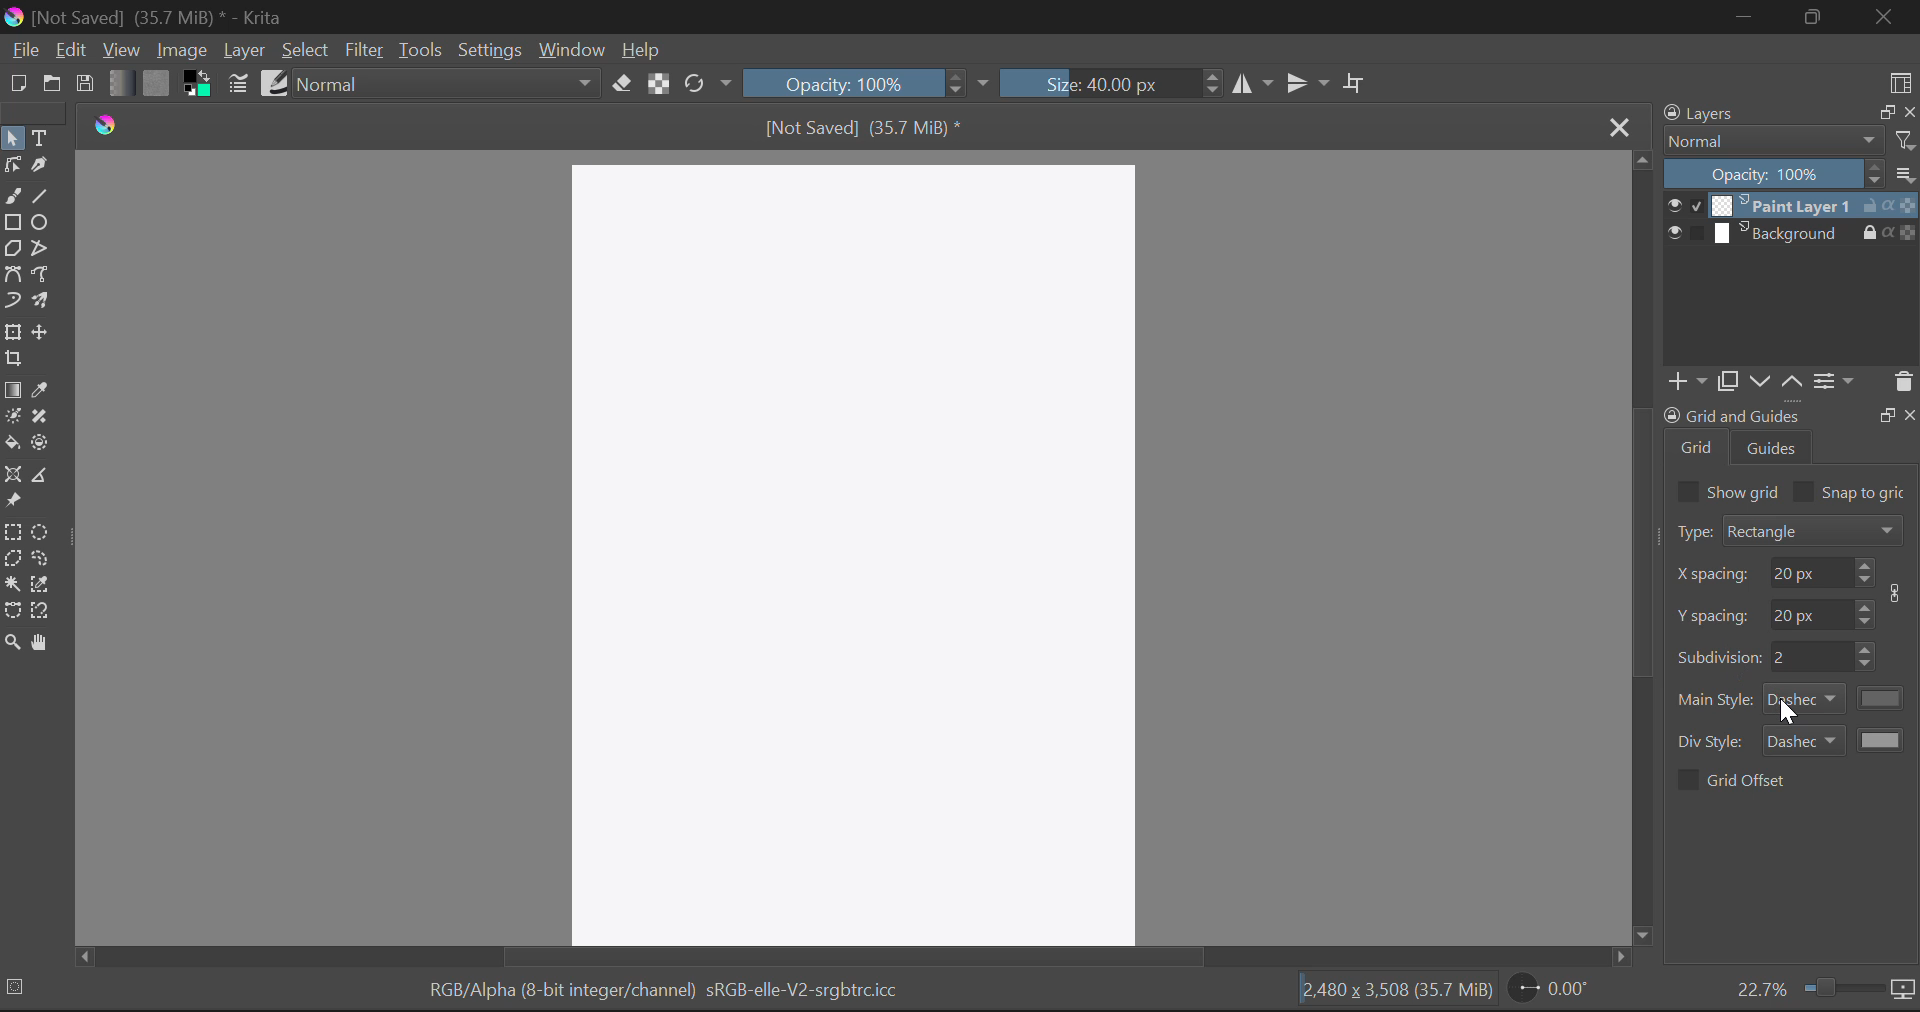 The image size is (1920, 1012). Describe the element at coordinates (1686, 780) in the screenshot. I see `checkbox` at that location.